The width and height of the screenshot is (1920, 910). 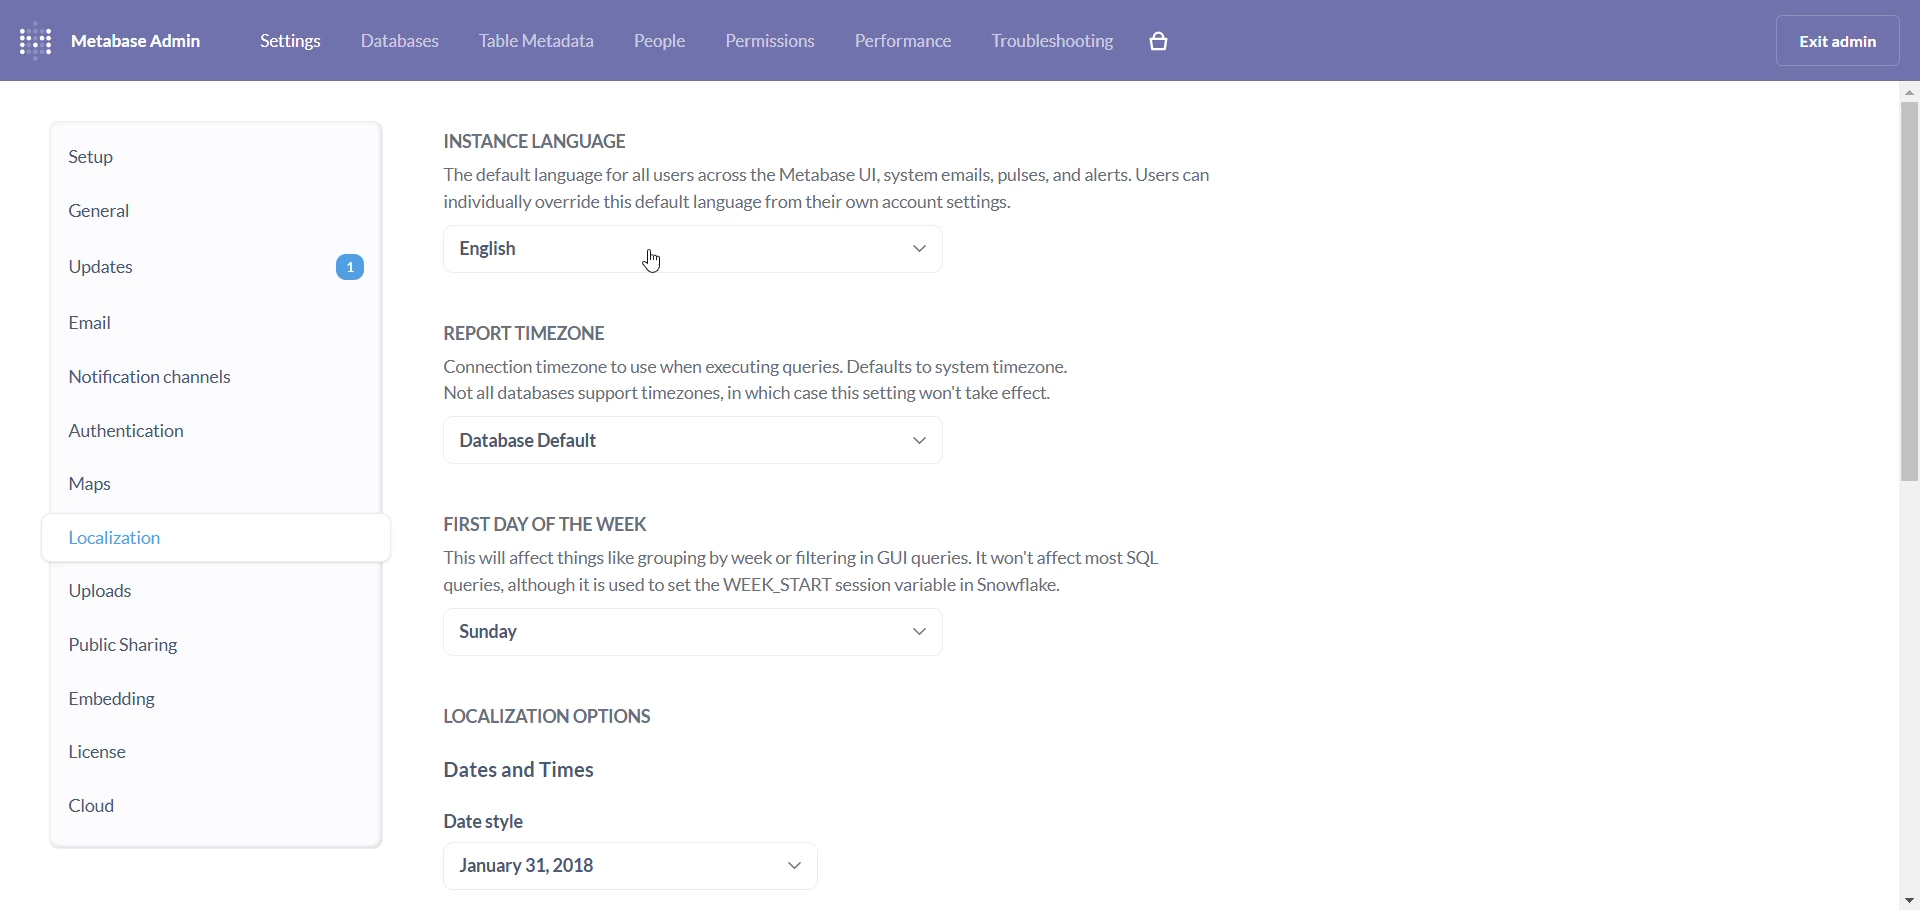 I want to click on people, so click(x=665, y=41).